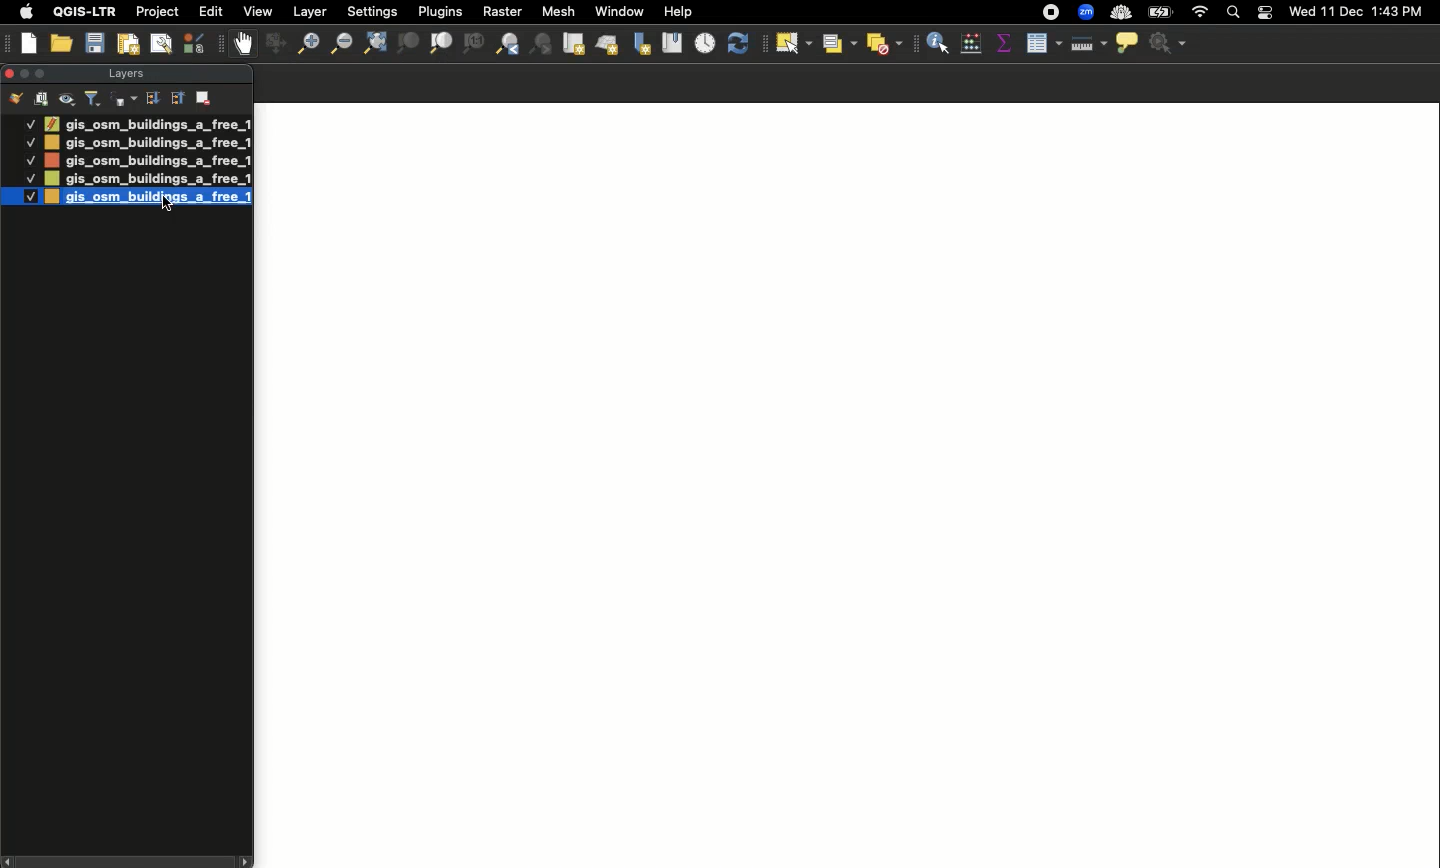  Describe the element at coordinates (742, 44) in the screenshot. I see `Refresh` at that location.